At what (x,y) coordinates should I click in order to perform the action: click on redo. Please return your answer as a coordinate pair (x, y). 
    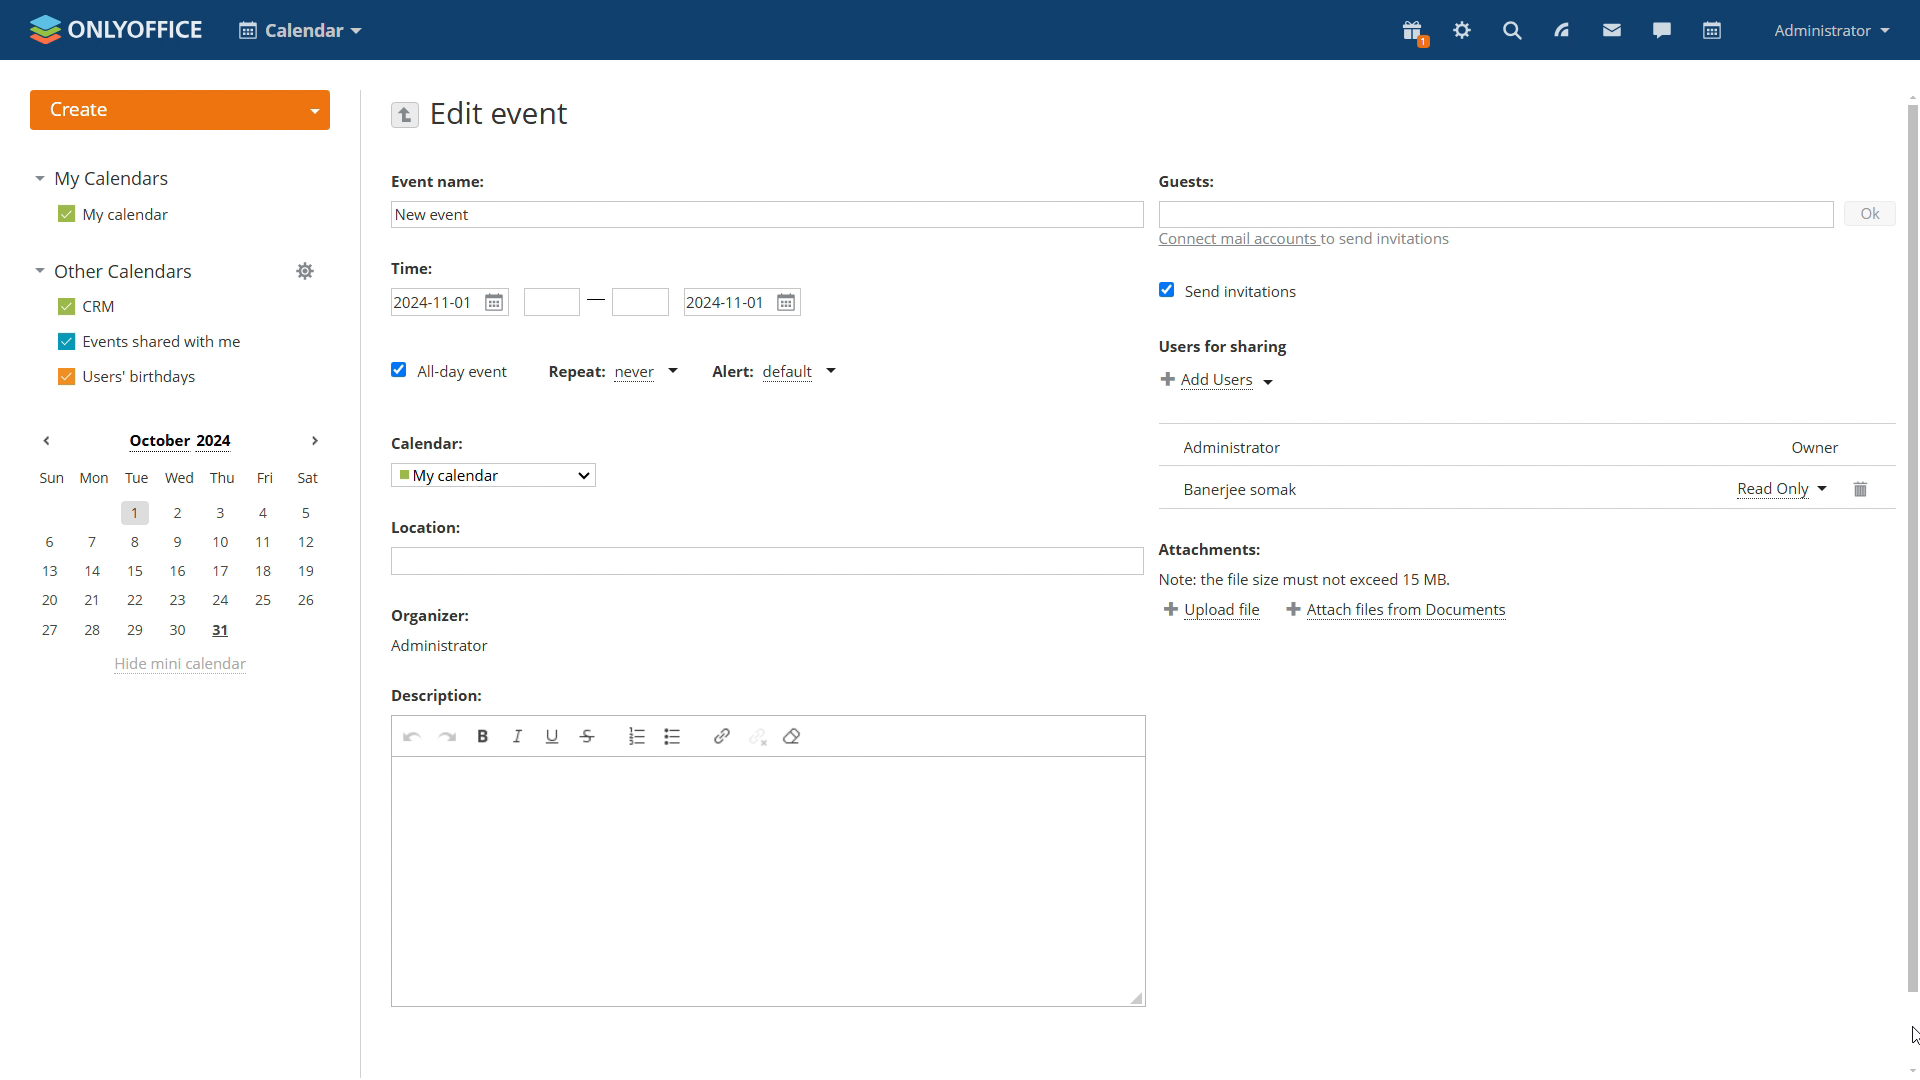
    Looking at the image, I should click on (447, 738).